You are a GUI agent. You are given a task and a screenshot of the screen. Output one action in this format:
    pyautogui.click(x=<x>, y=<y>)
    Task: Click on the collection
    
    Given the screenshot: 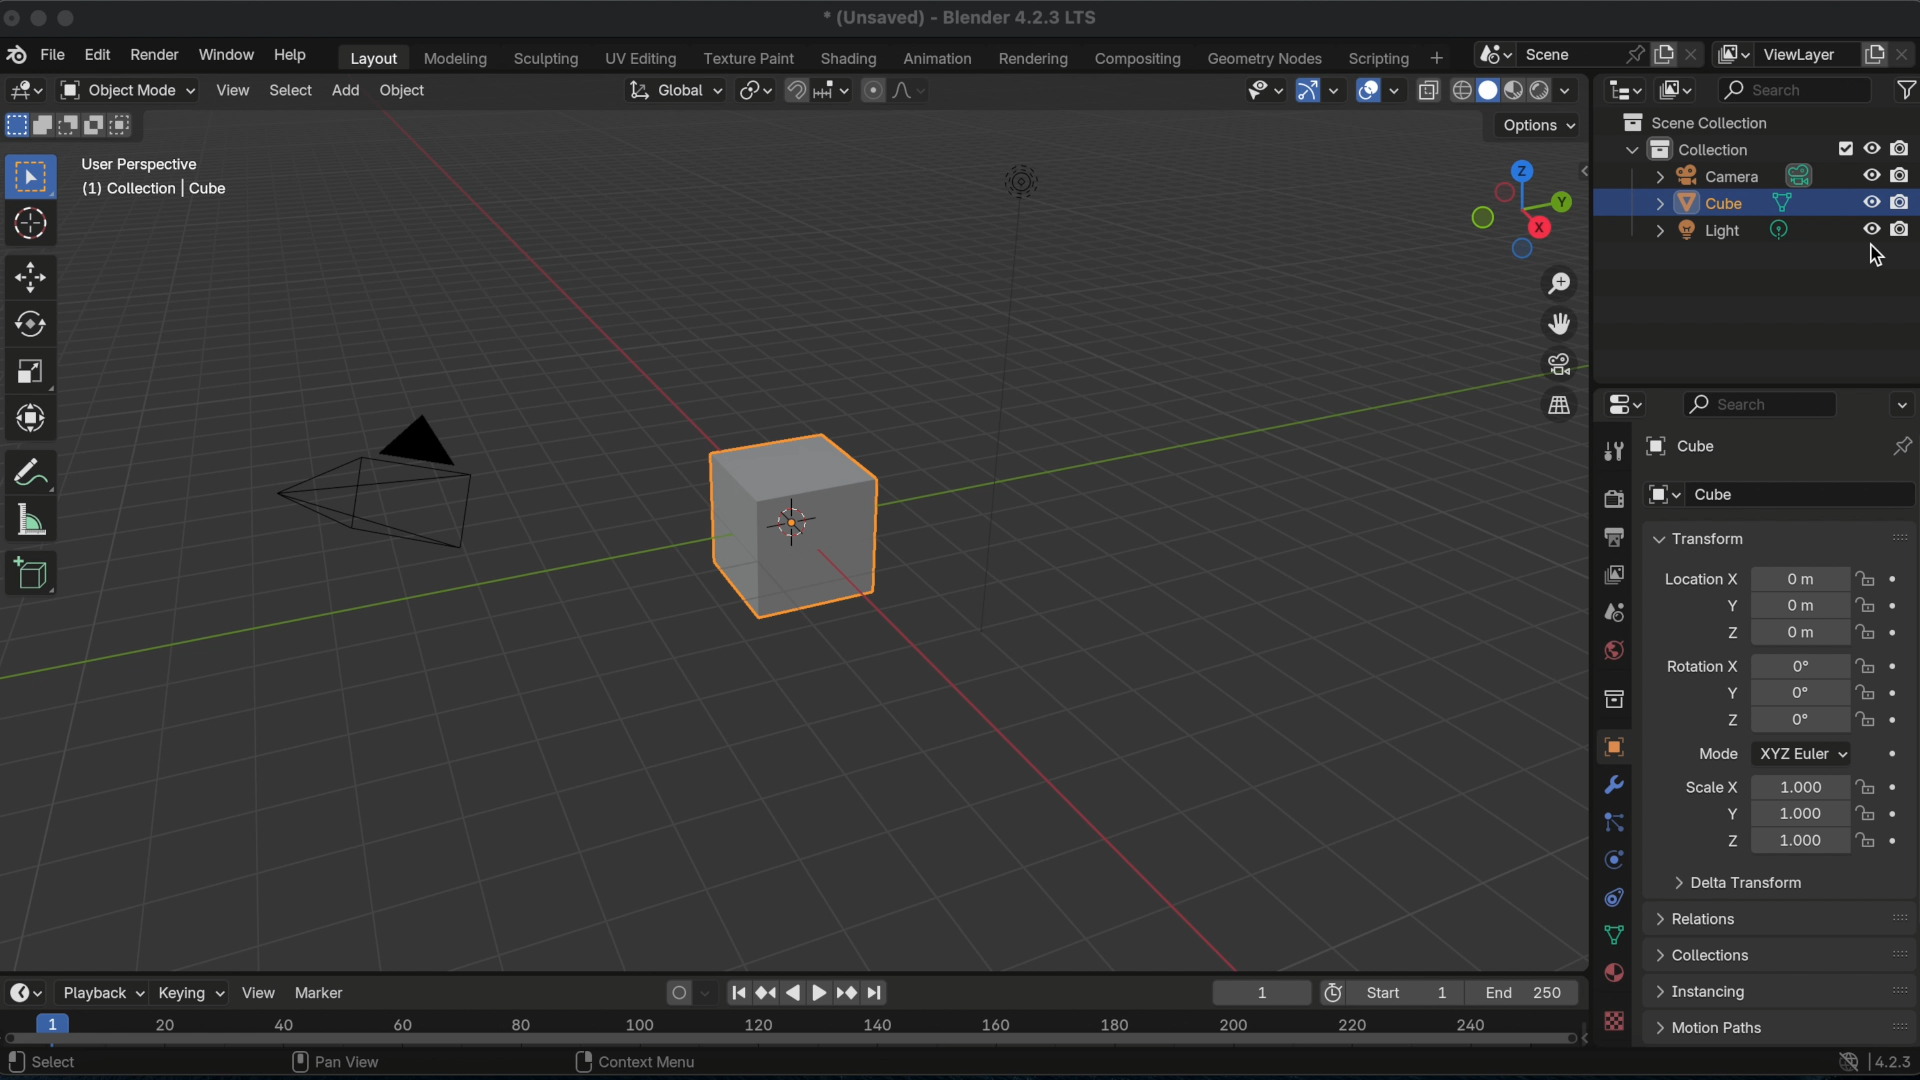 What is the action you would take?
    pyautogui.click(x=1614, y=700)
    